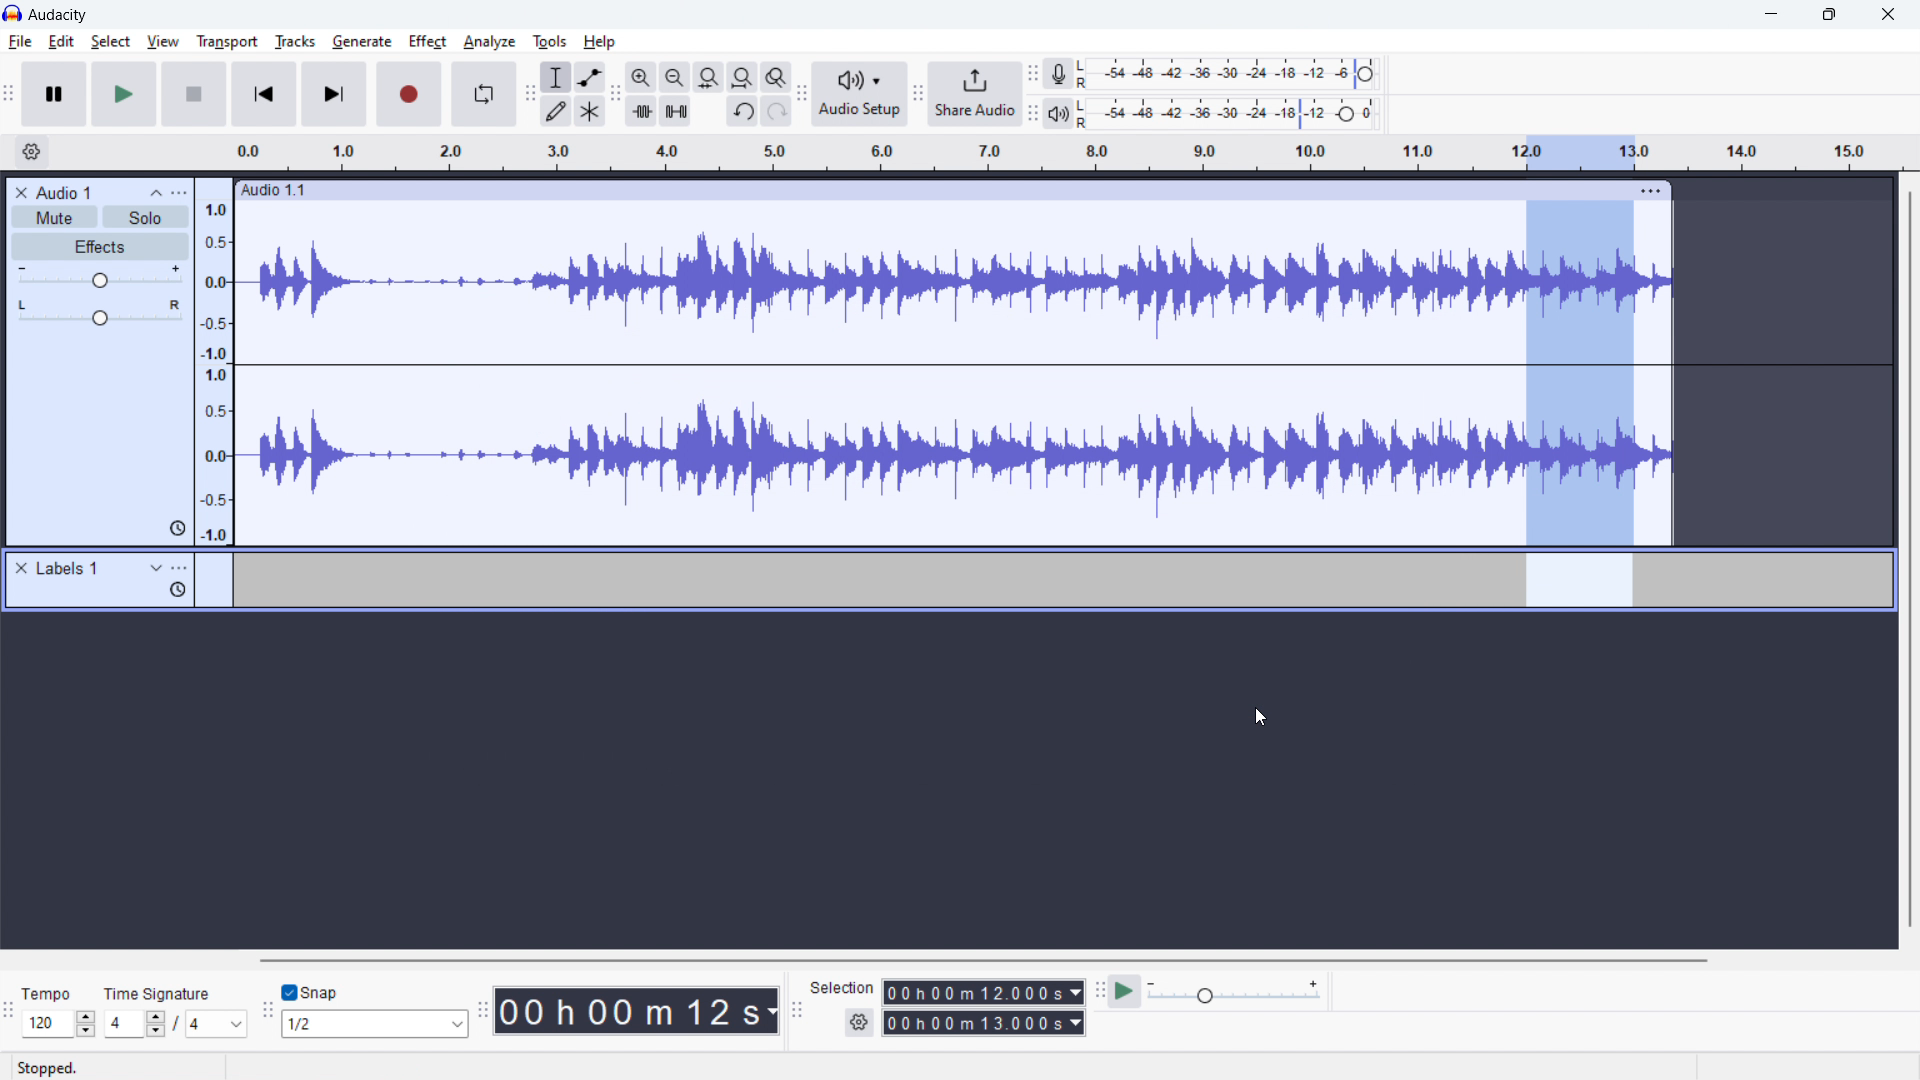 This screenshot has height=1080, width=1920. What do you see at coordinates (180, 570) in the screenshot?
I see `labels options` at bounding box center [180, 570].